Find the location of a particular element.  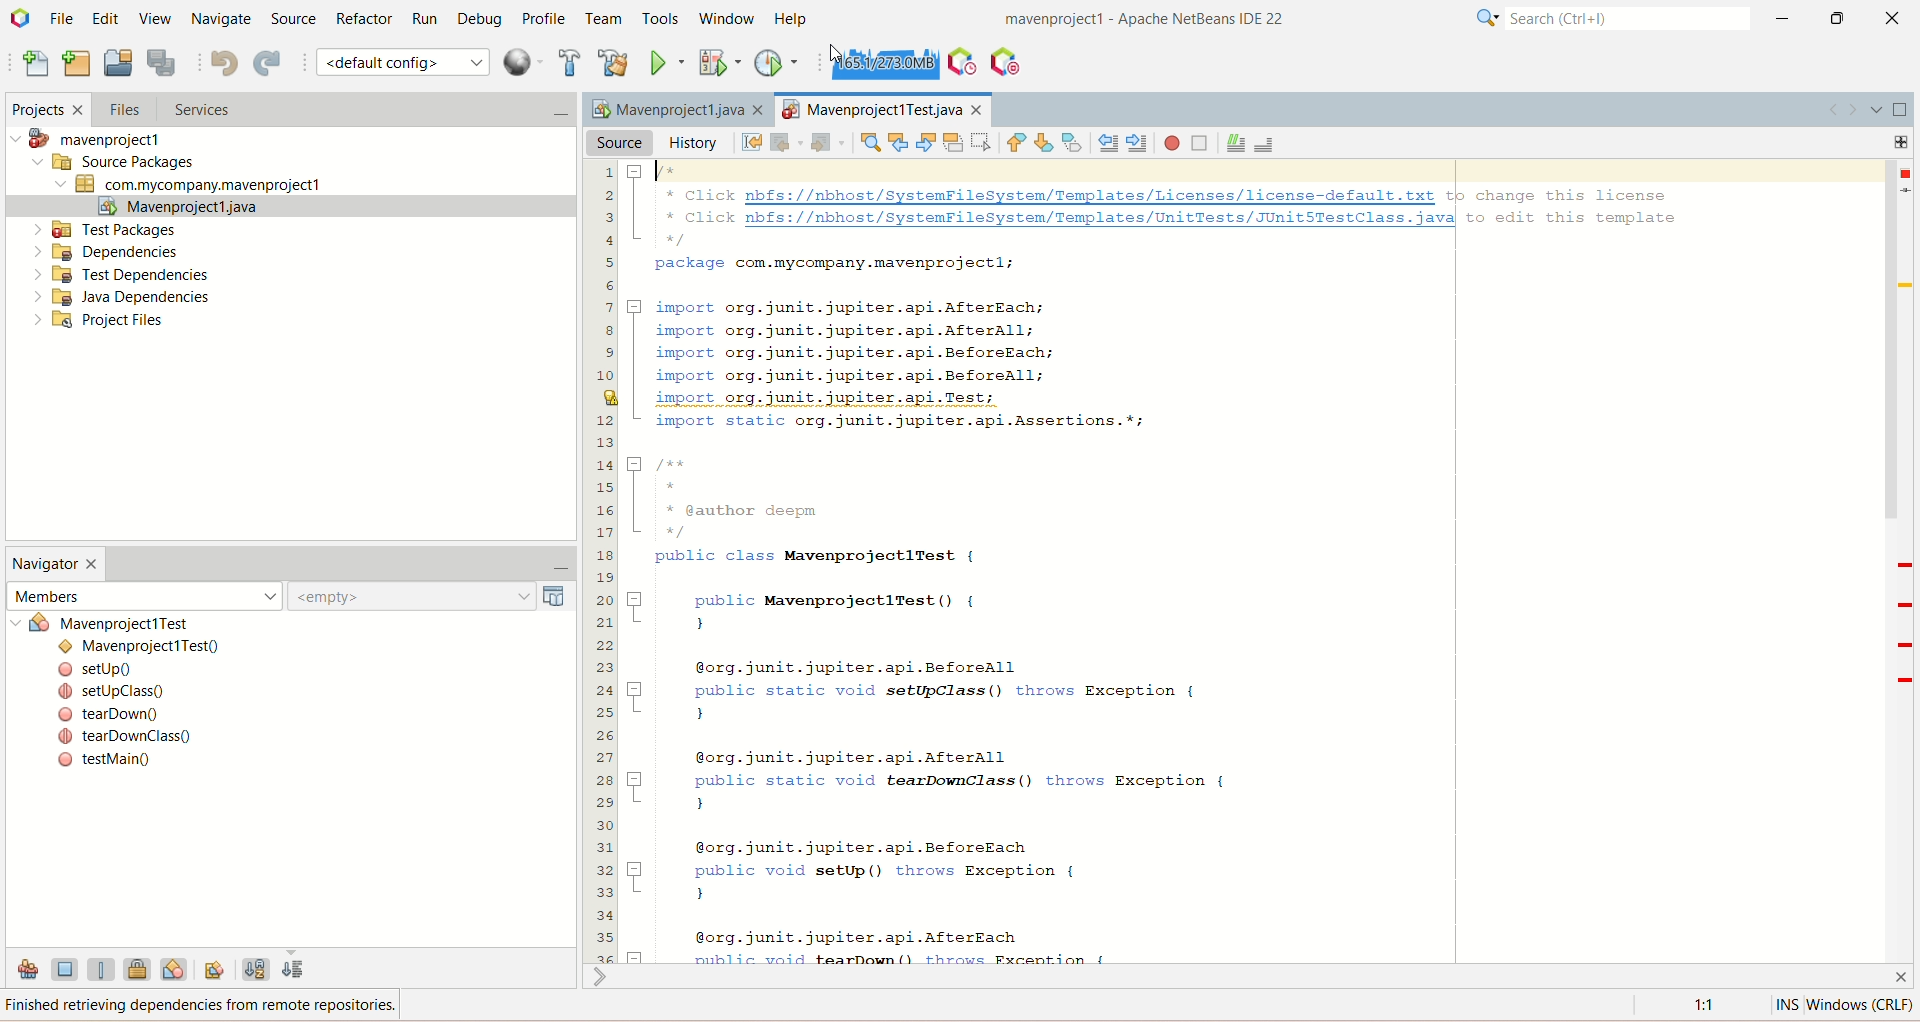

uncomment is located at coordinates (1266, 144).